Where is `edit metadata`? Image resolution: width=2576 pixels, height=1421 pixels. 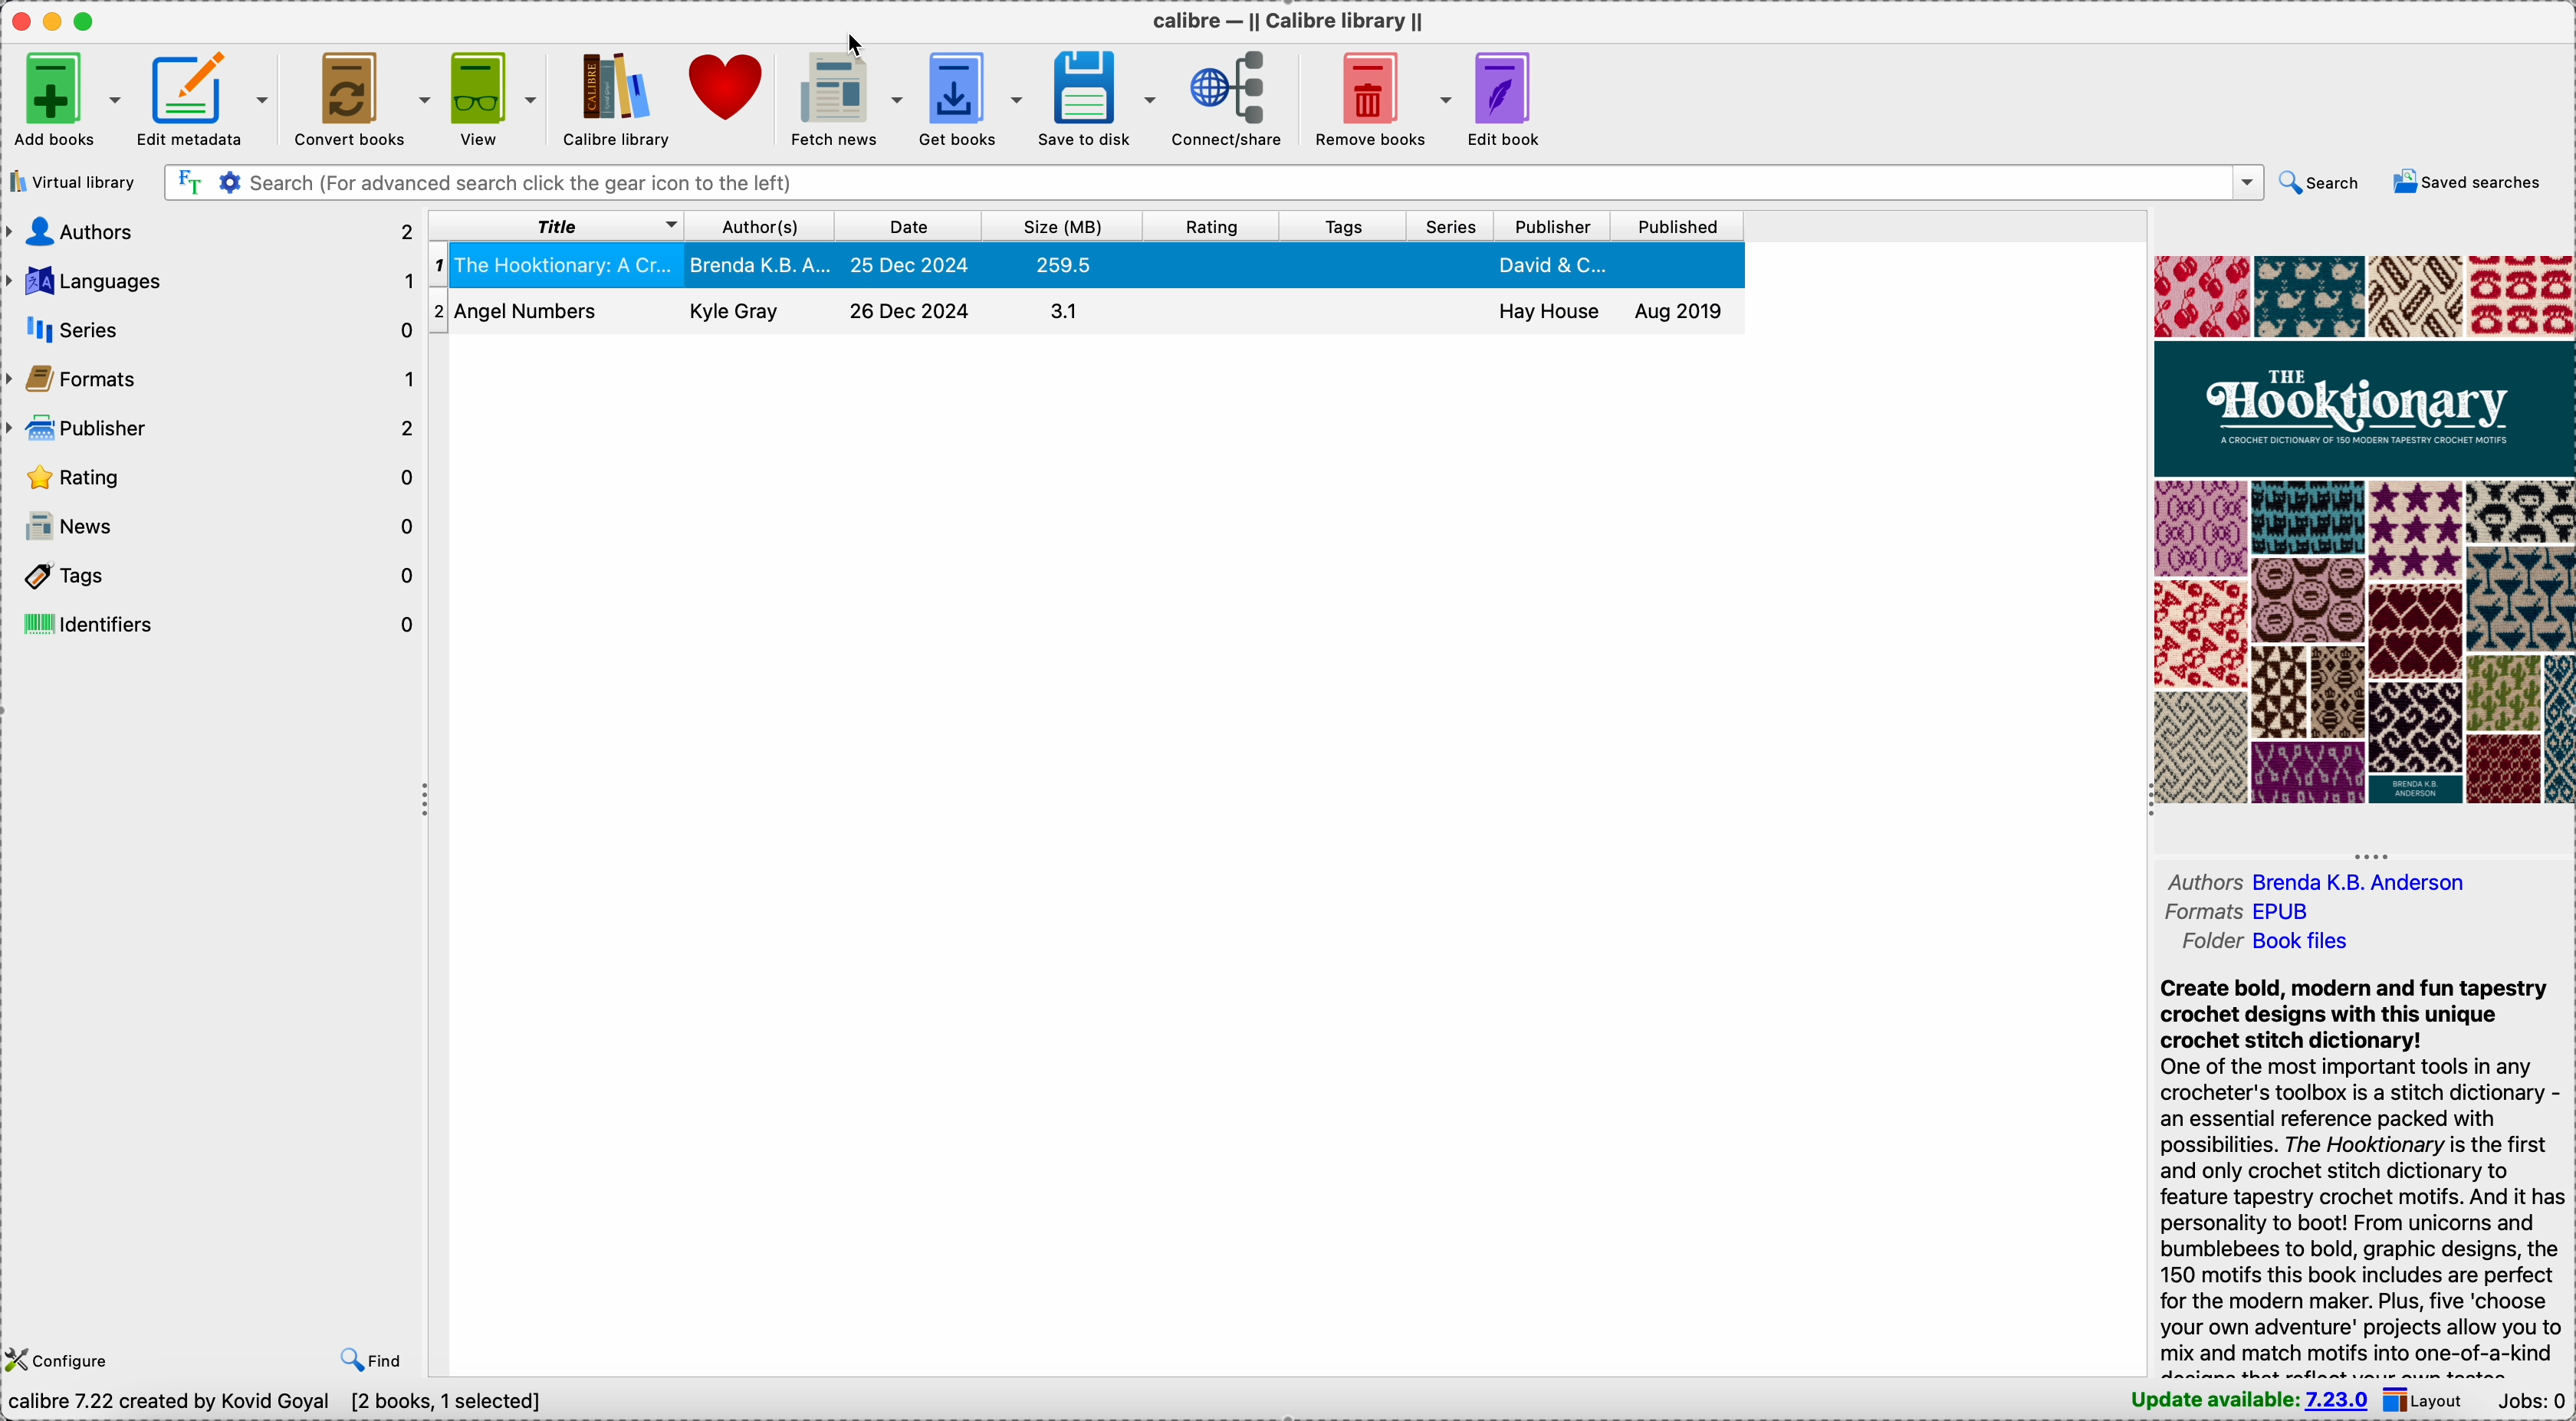
edit metadata is located at coordinates (206, 98).